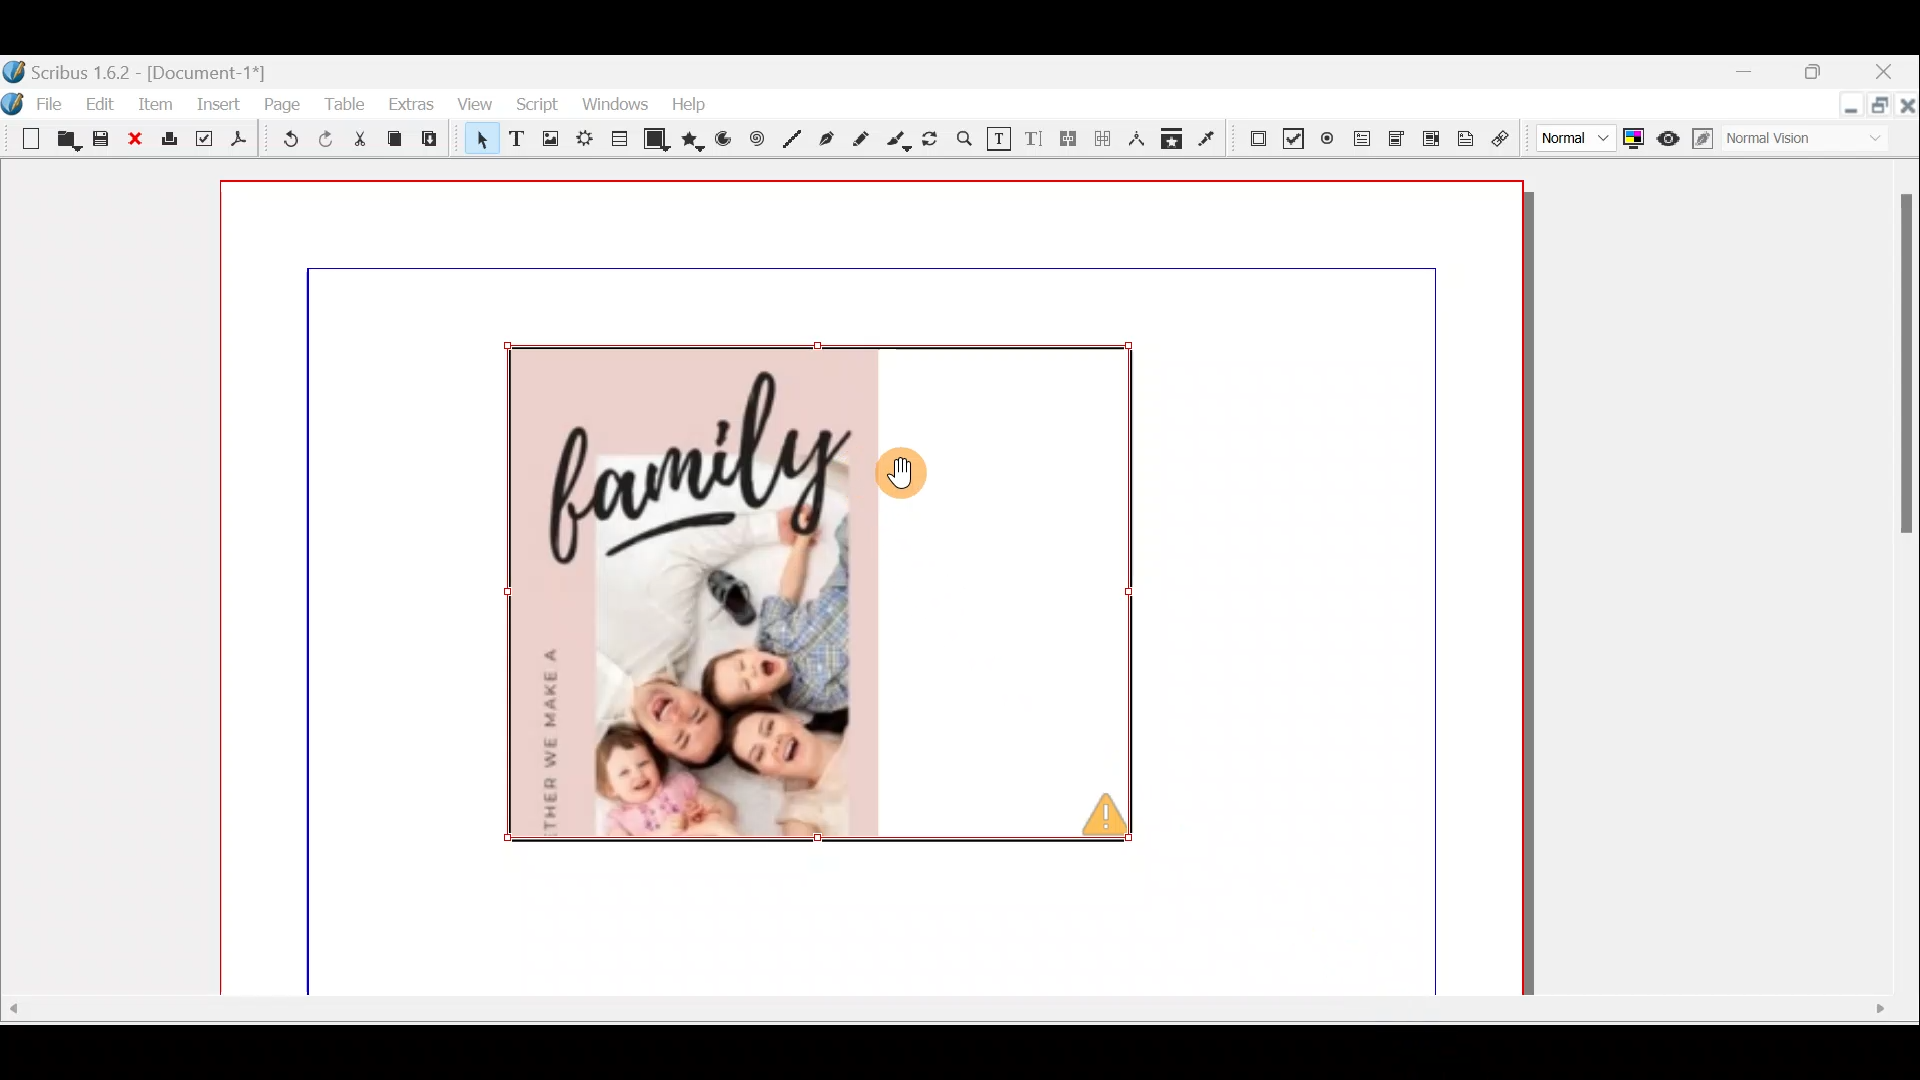 Image resolution: width=1920 pixels, height=1080 pixels. I want to click on View, so click(477, 106).